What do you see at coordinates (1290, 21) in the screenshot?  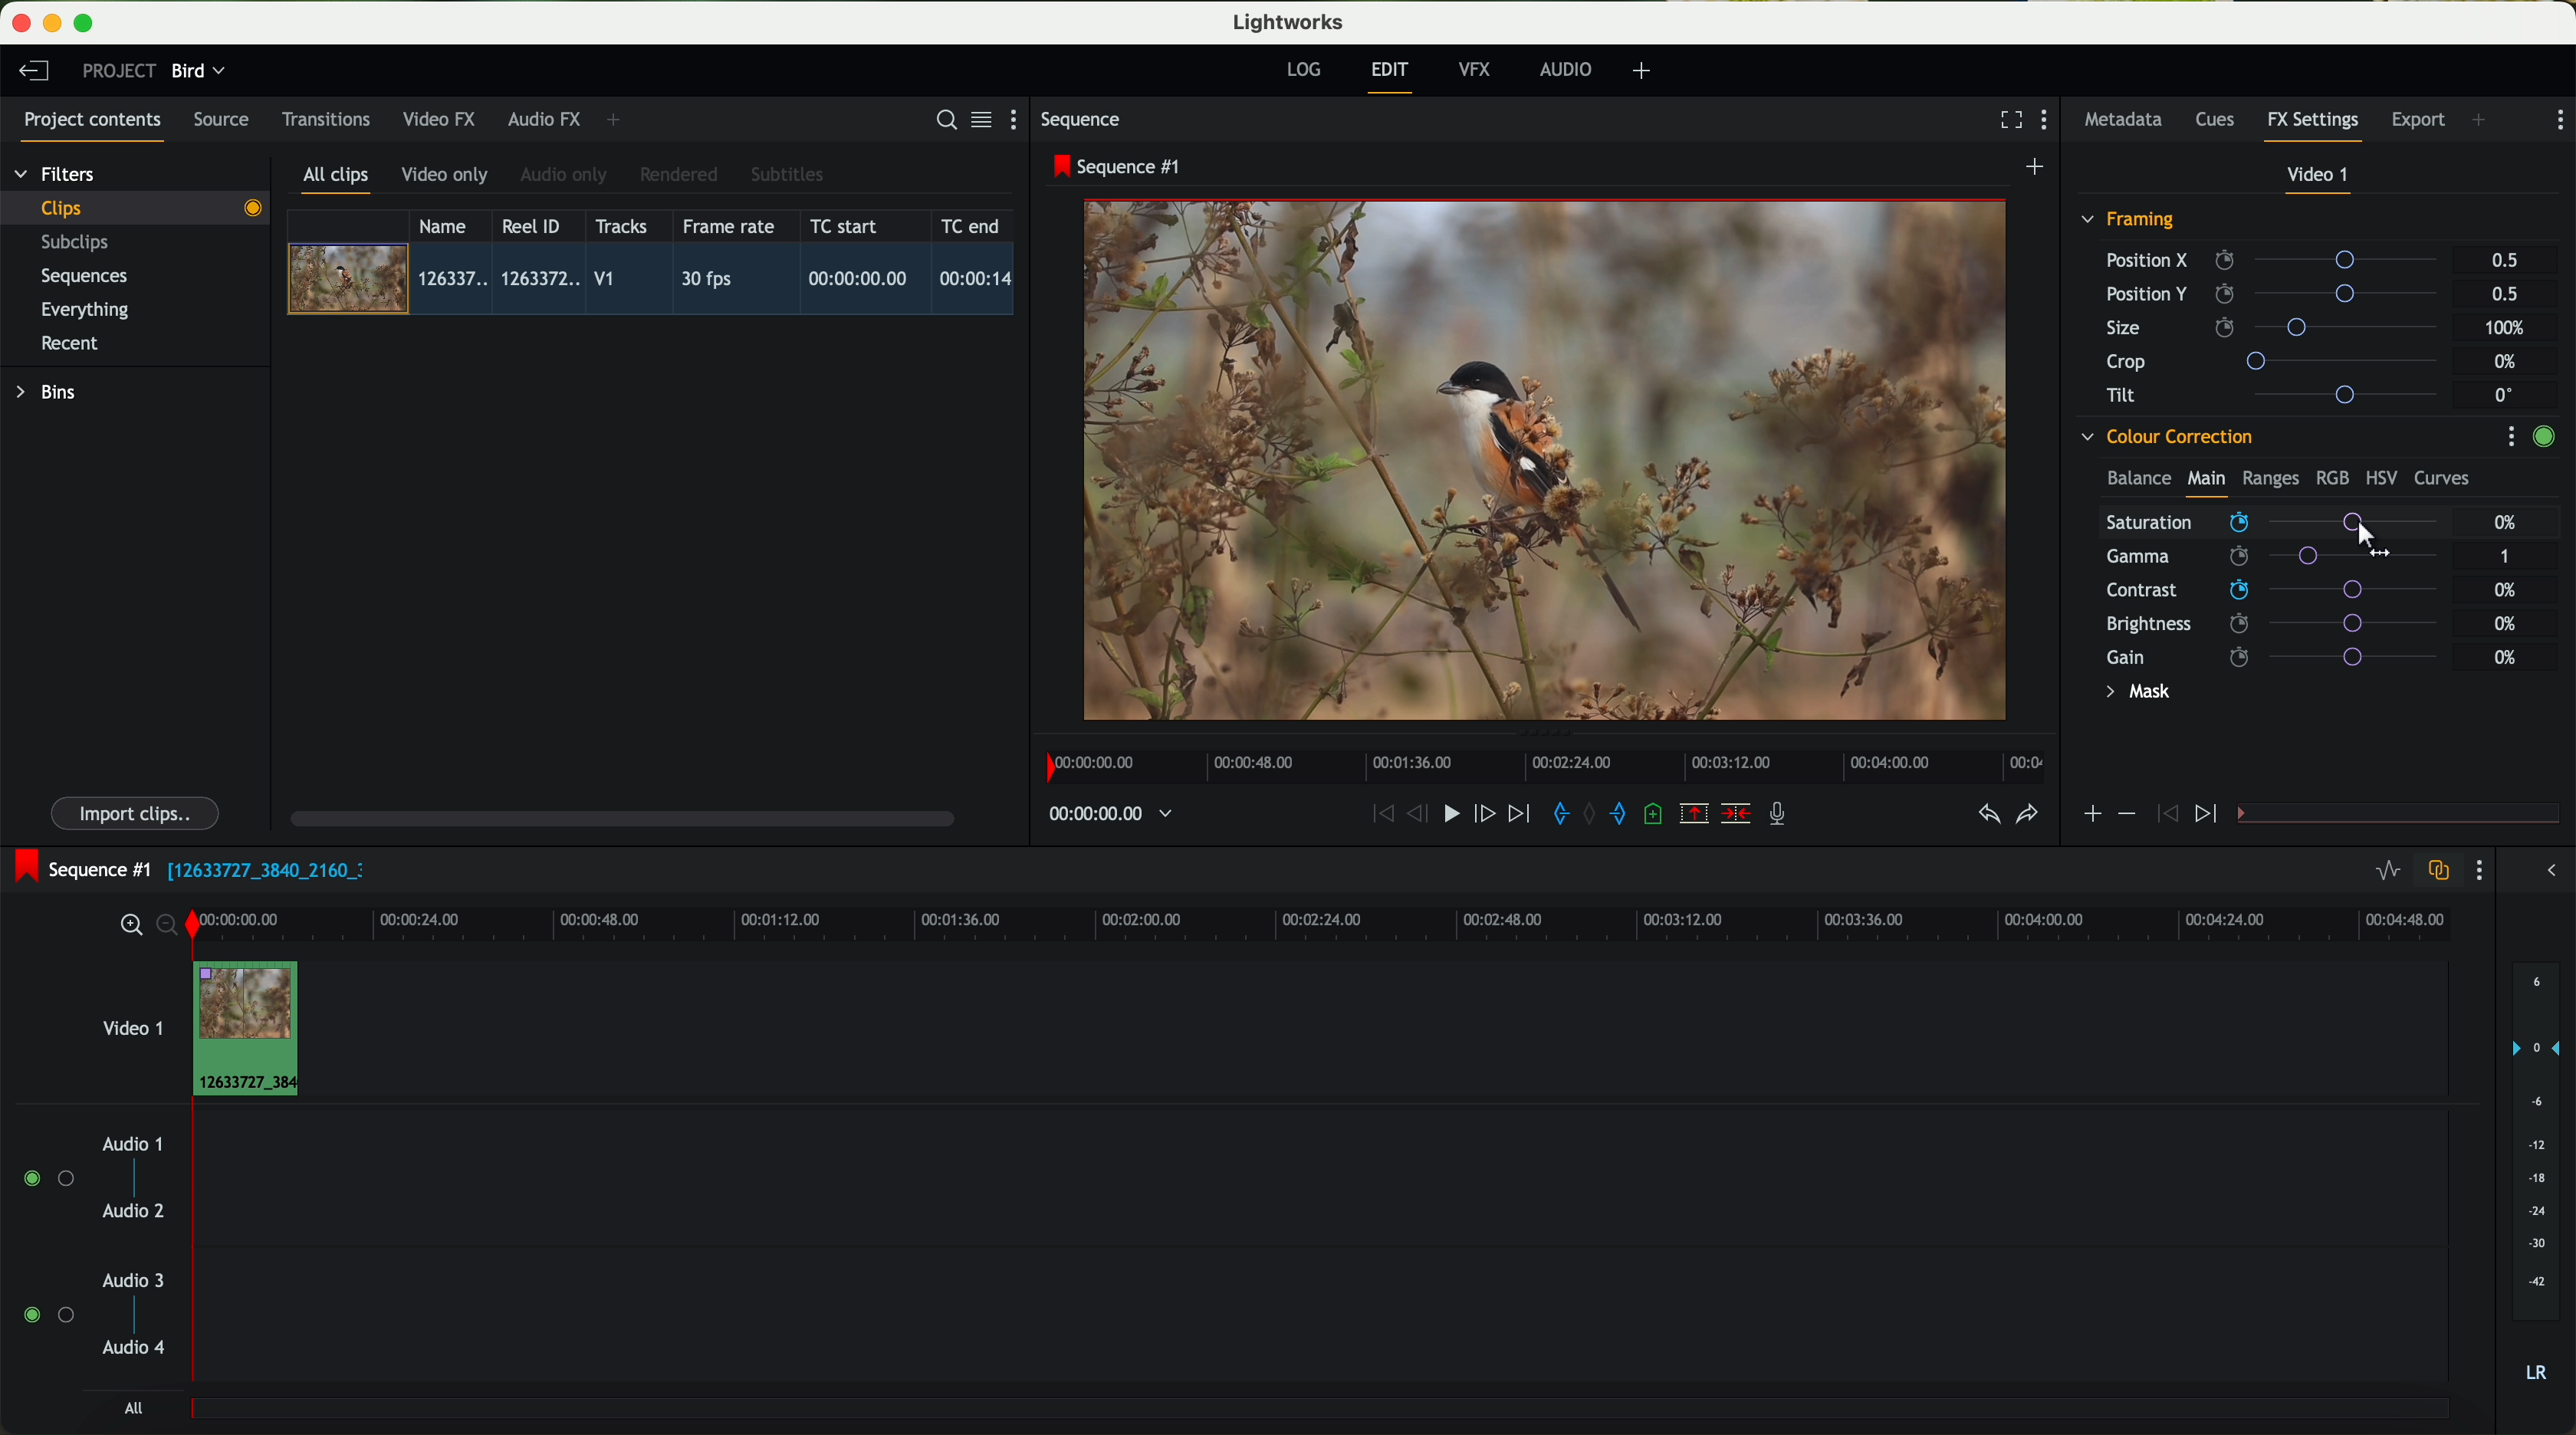 I see `Lightworks` at bounding box center [1290, 21].